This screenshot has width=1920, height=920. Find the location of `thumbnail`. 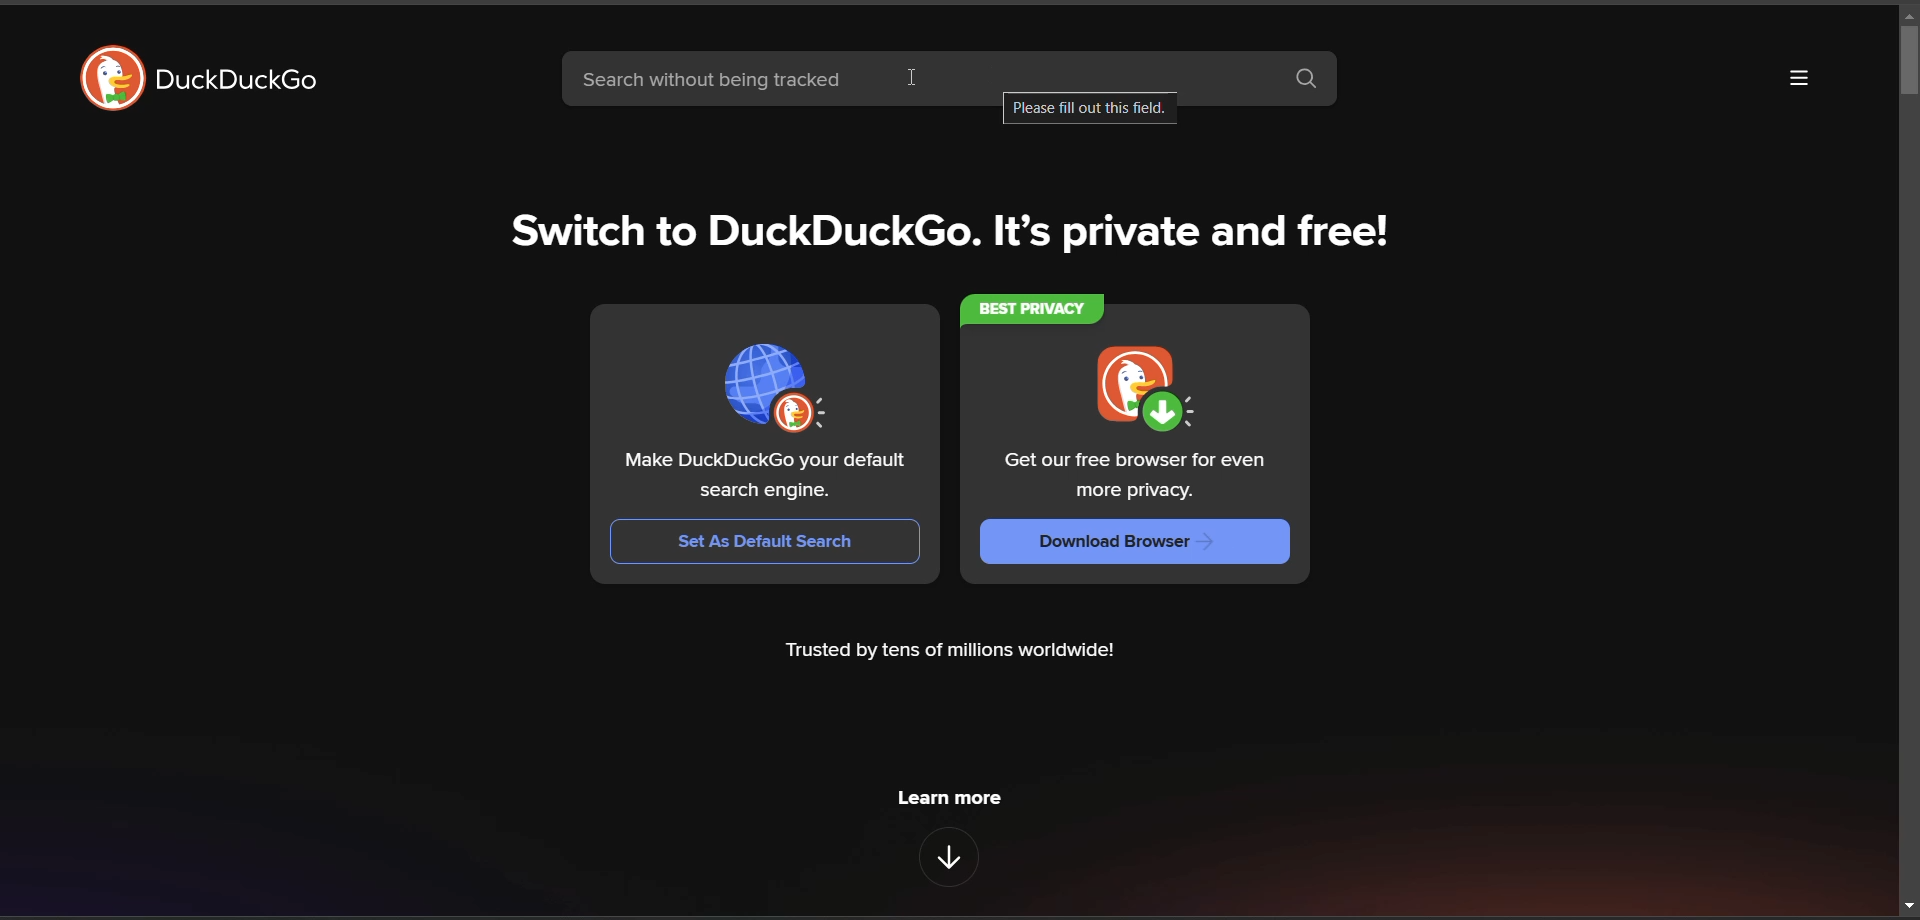

thumbnail is located at coordinates (774, 391).